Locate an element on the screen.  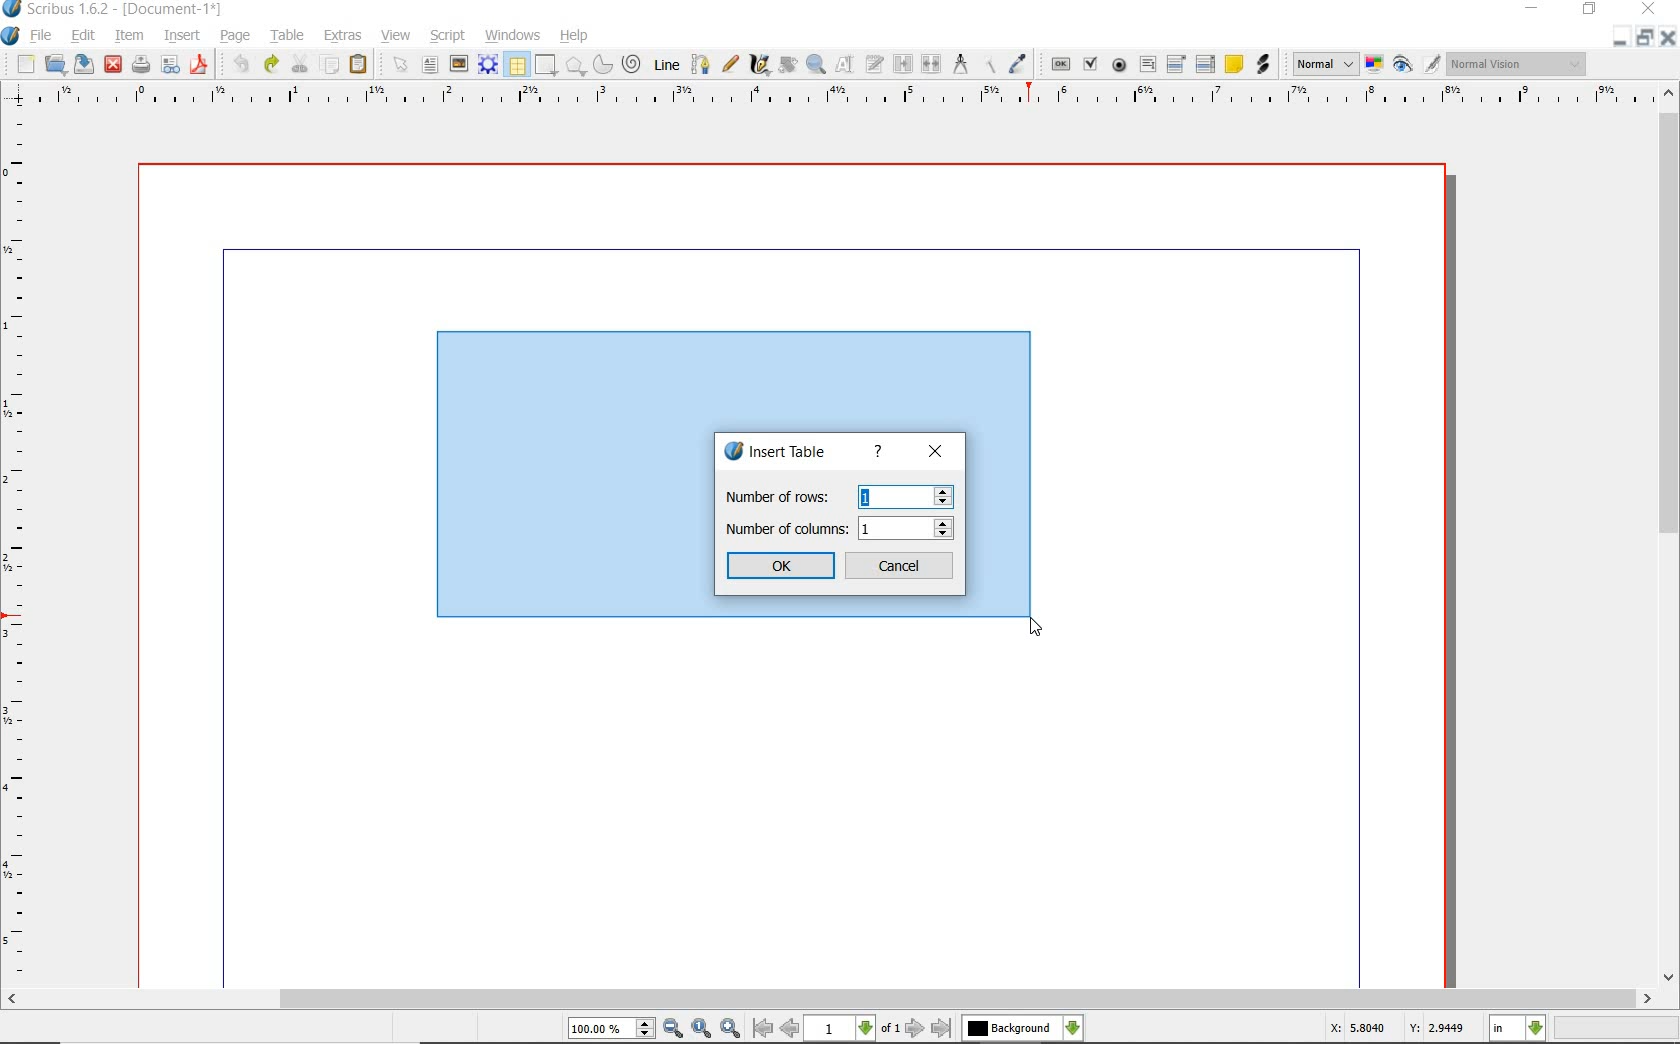
extras is located at coordinates (343, 36).